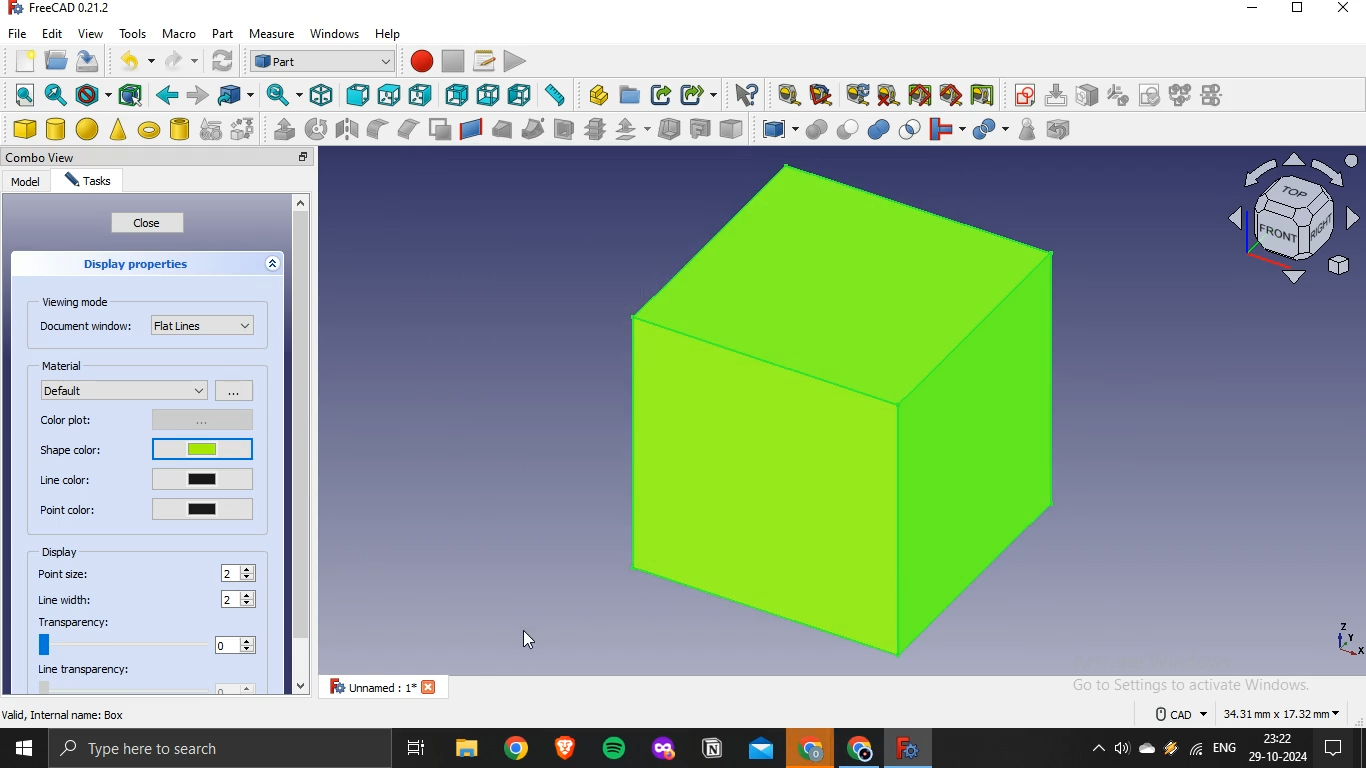 Image resolution: width=1366 pixels, height=768 pixels. What do you see at coordinates (527, 637) in the screenshot?
I see `cursor` at bounding box center [527, 637].